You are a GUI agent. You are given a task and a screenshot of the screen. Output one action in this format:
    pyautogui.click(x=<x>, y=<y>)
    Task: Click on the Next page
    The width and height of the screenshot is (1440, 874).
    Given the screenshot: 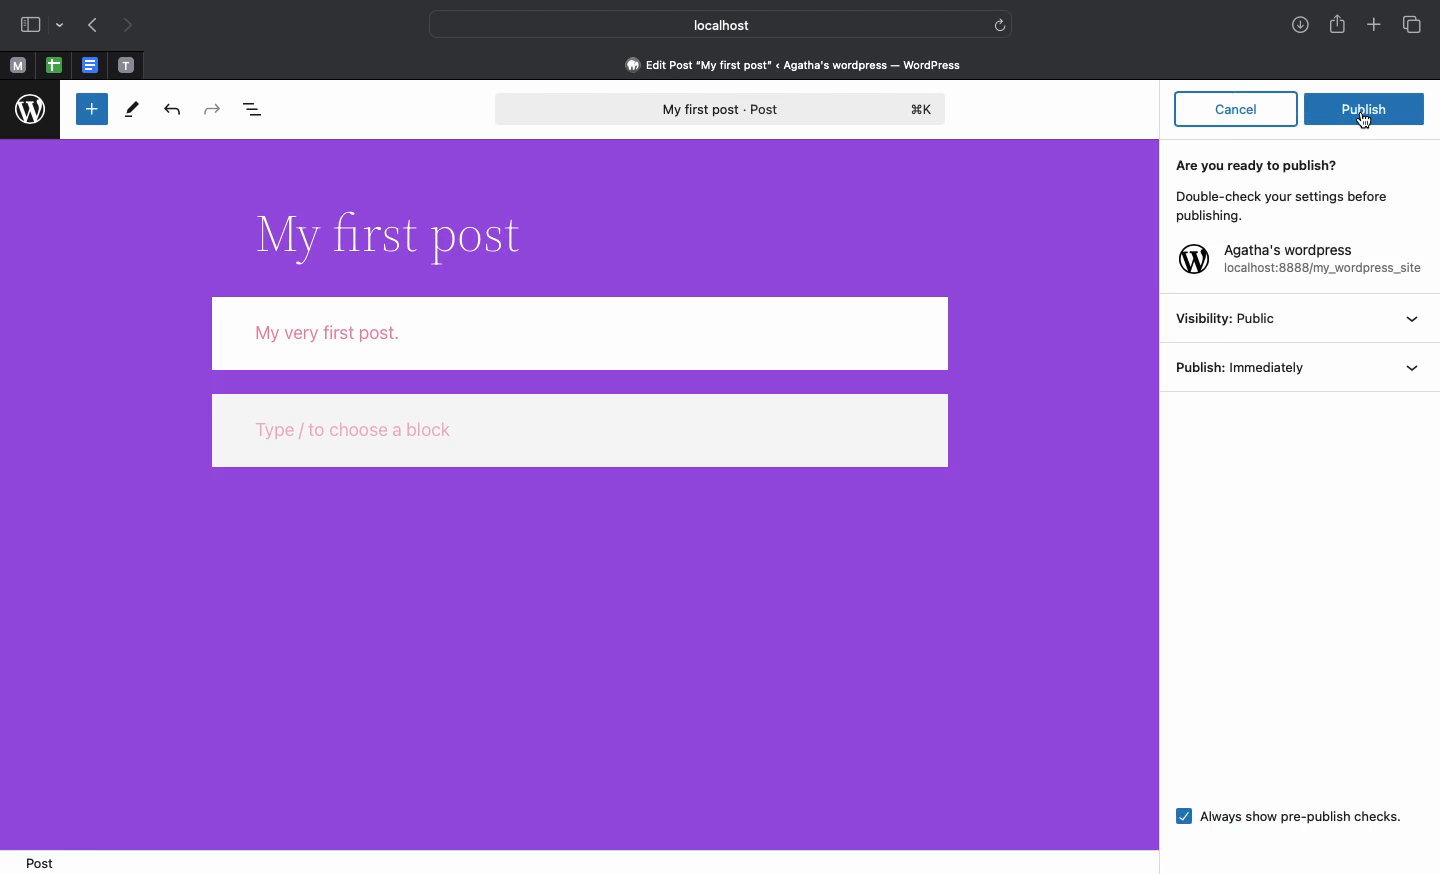 What is the action you would take?
    pyautogui.click(x=134, y=26)
    